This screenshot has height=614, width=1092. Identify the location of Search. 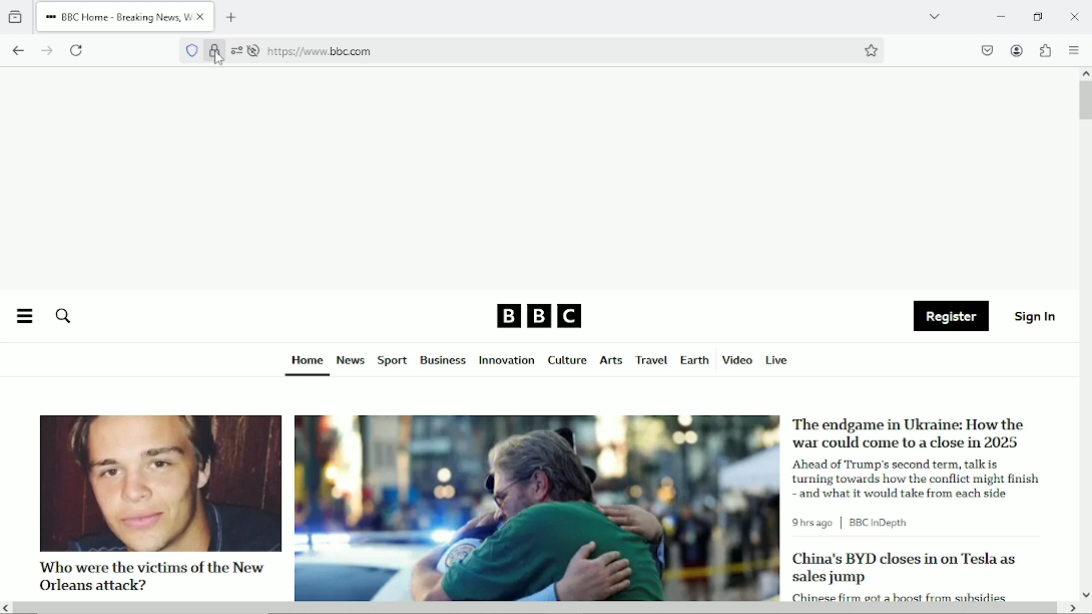
(62, 316).